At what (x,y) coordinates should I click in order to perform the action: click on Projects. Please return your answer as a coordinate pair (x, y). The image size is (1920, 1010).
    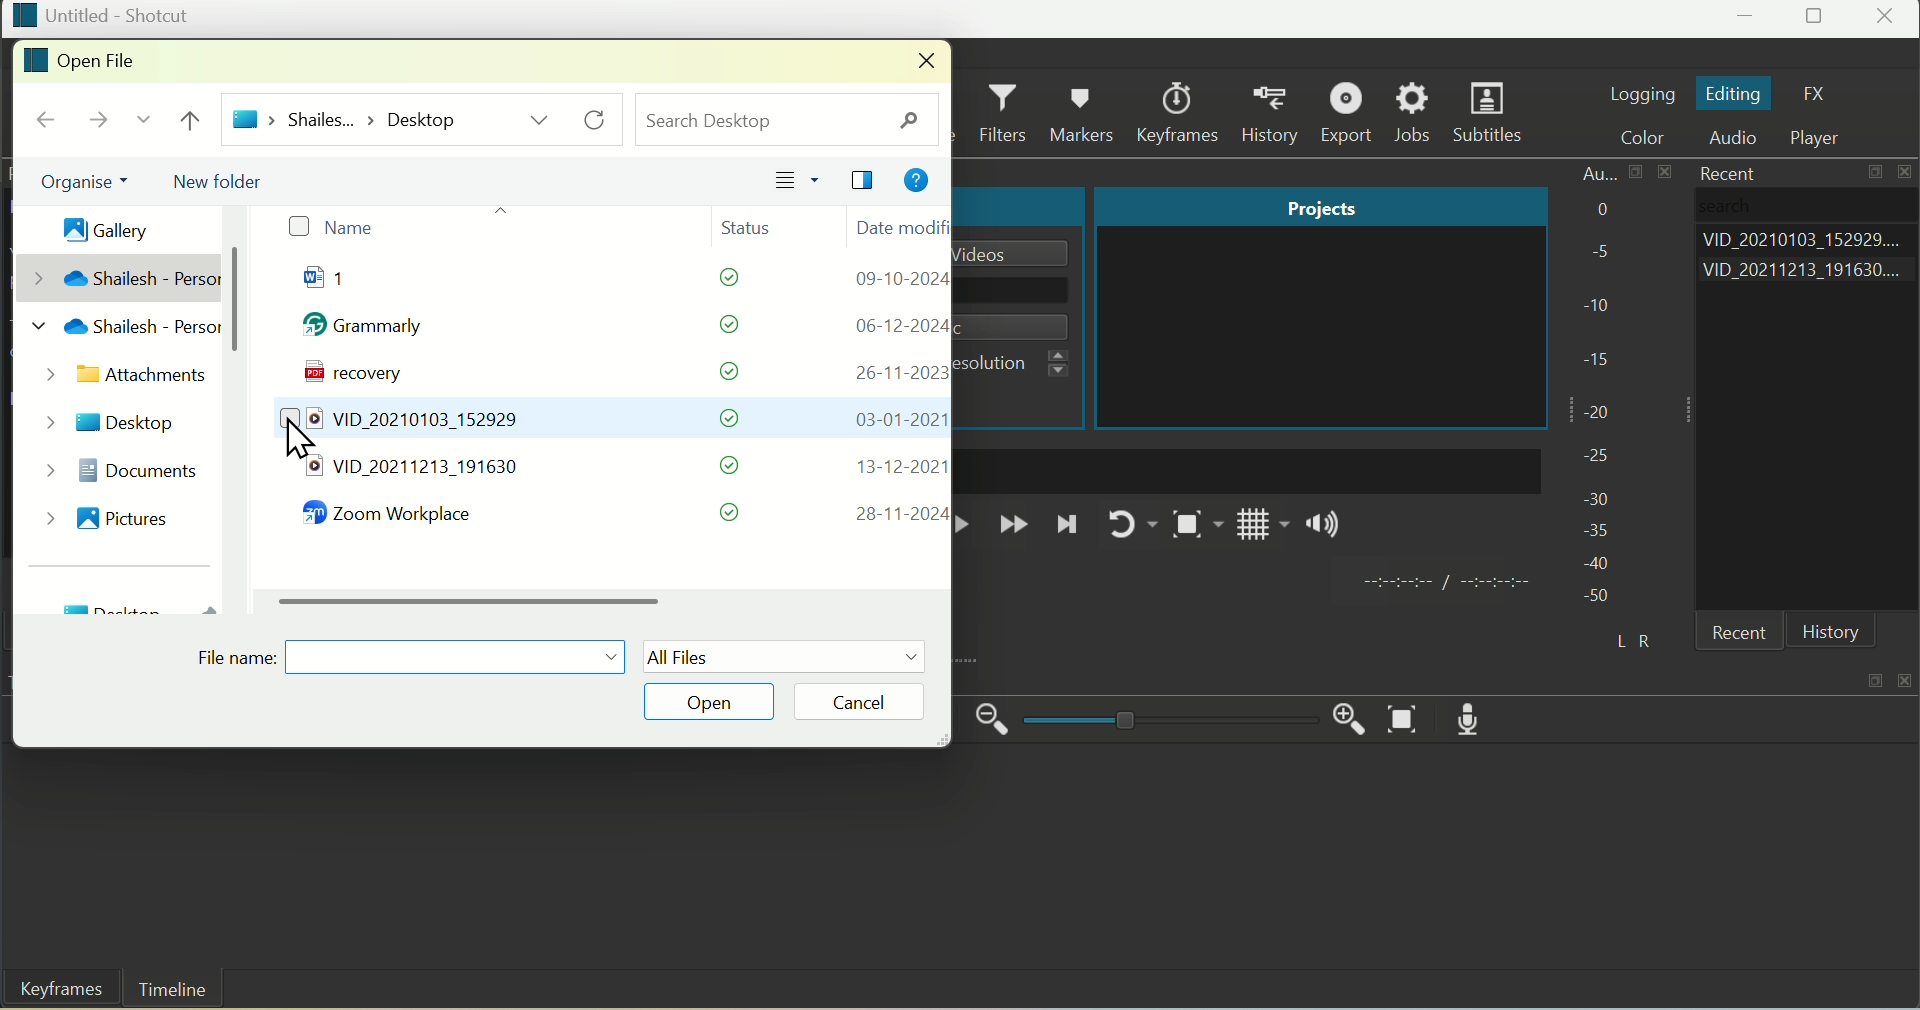
    Looking at the image, I should click on (1319, 207).